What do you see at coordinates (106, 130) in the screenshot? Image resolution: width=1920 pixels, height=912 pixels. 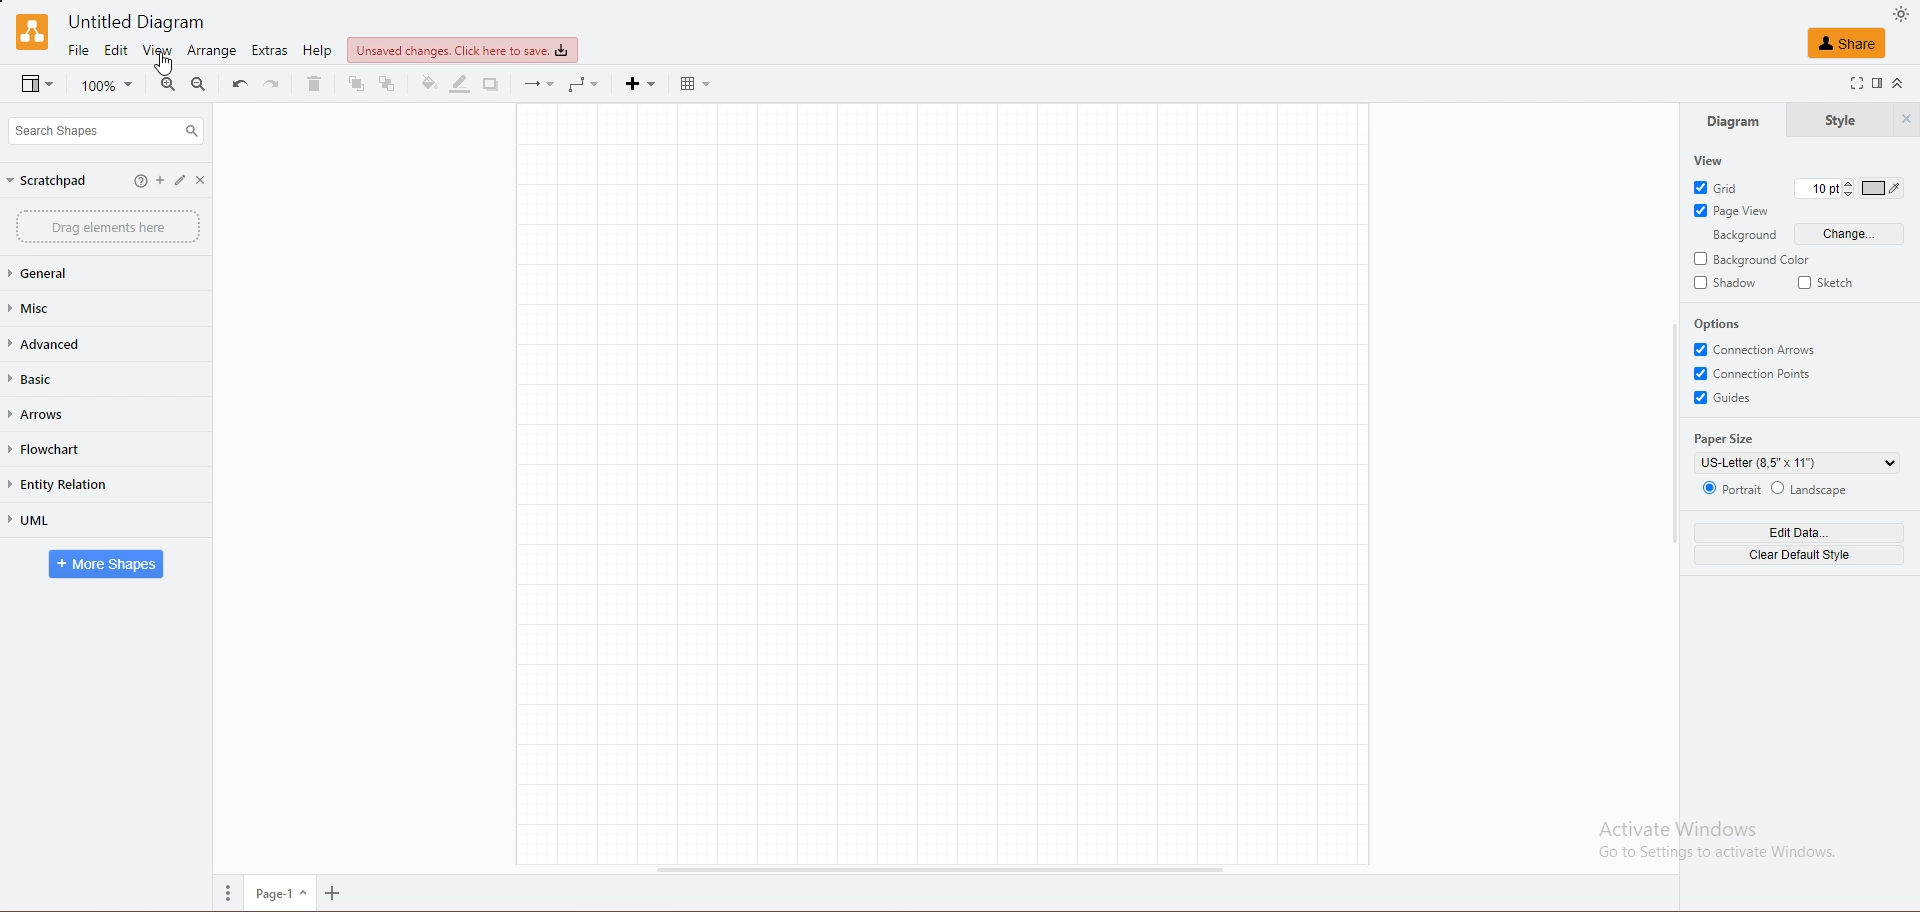 I see `search shapes` at bounding box center [106, 130].